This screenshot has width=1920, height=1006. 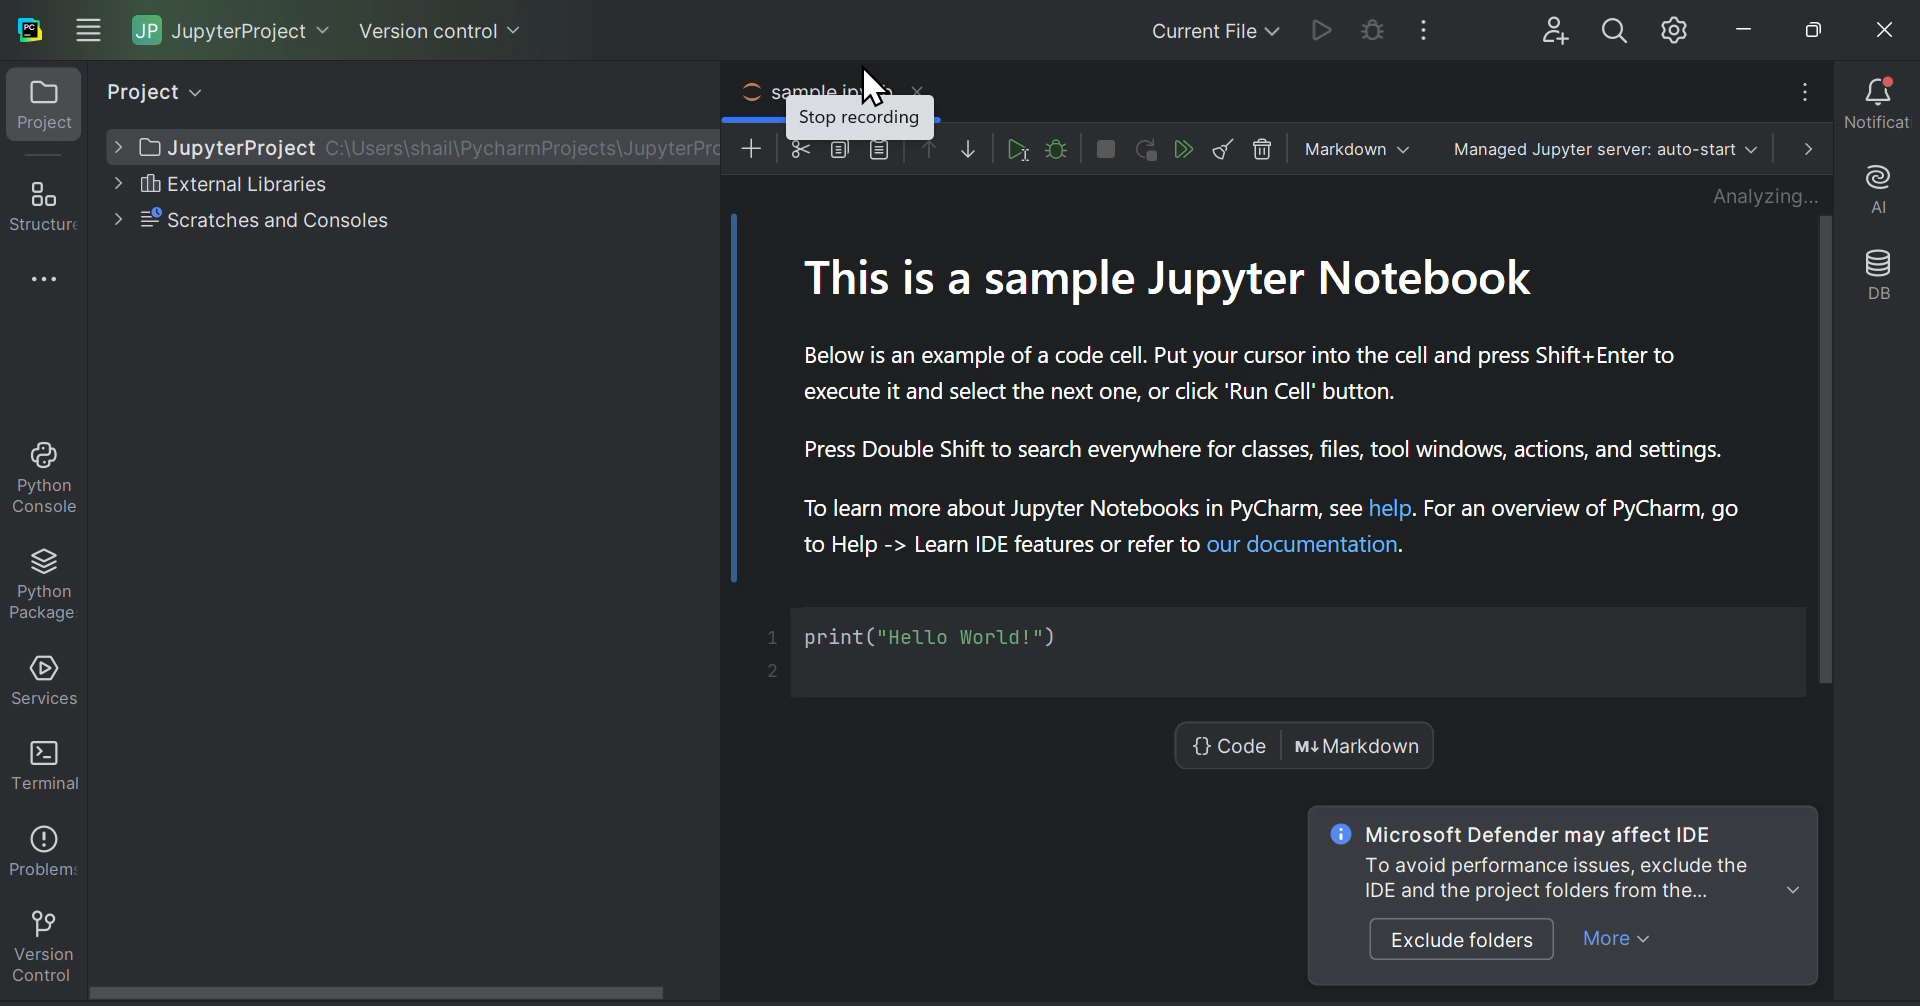 I want to click on run cell & select below, so click(x=1015, y=149).